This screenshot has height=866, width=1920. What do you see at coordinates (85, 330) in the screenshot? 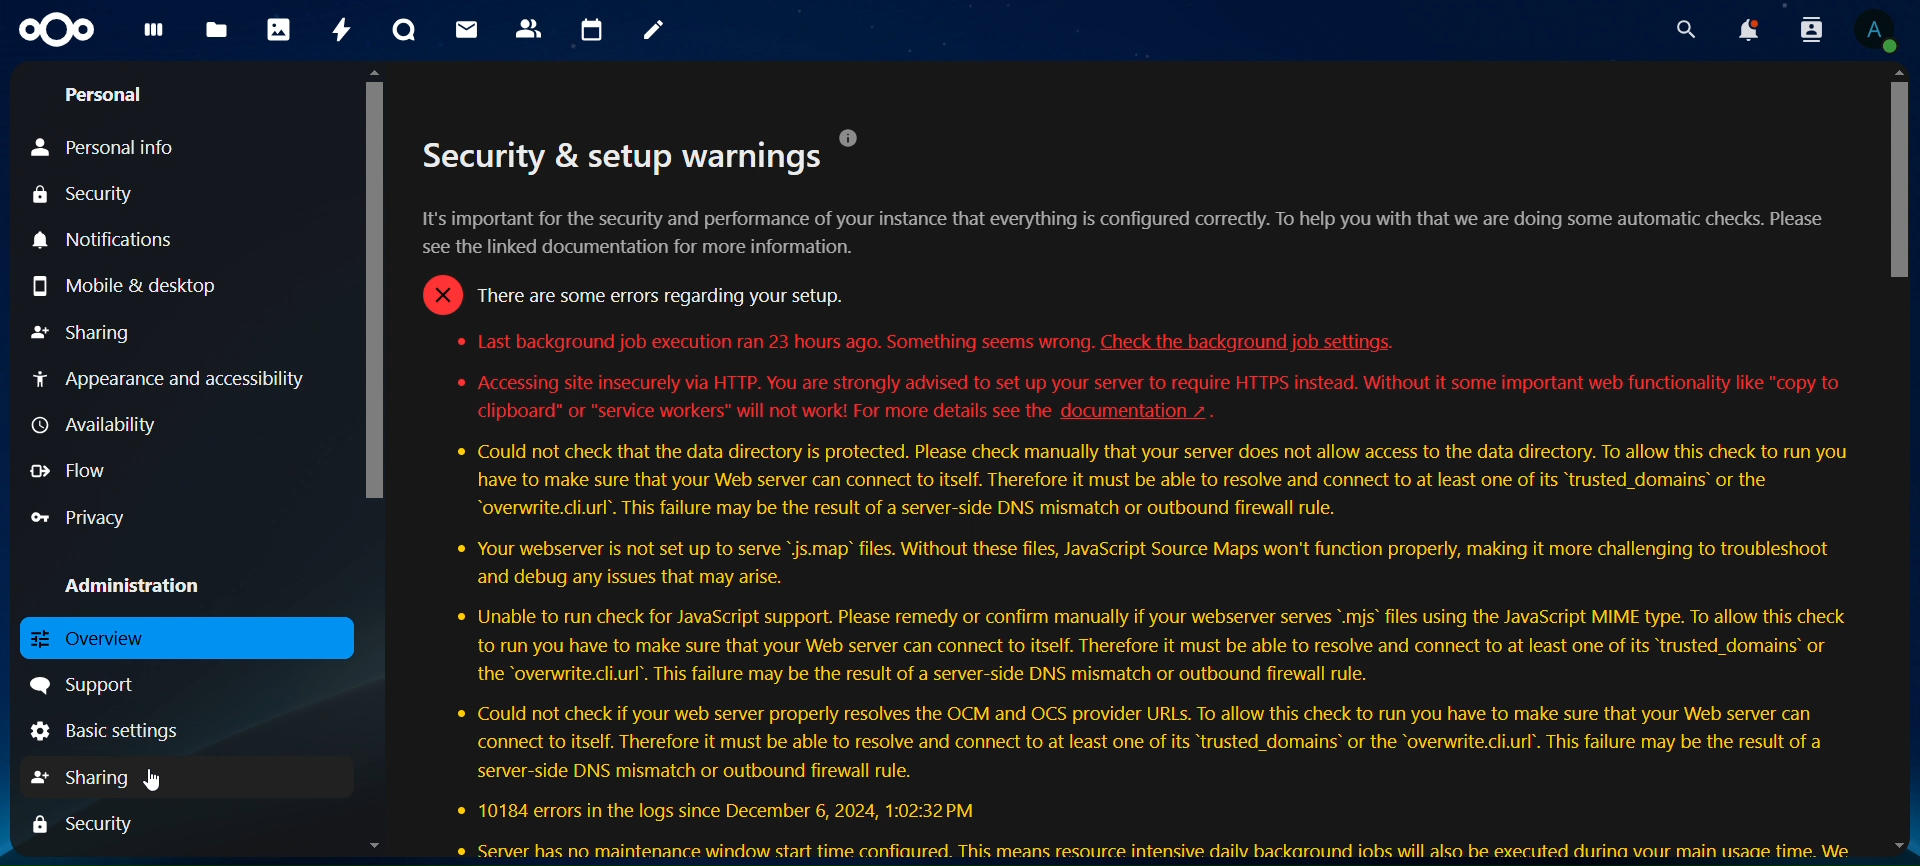
I see `sharing` at bounding box center [85, 330].